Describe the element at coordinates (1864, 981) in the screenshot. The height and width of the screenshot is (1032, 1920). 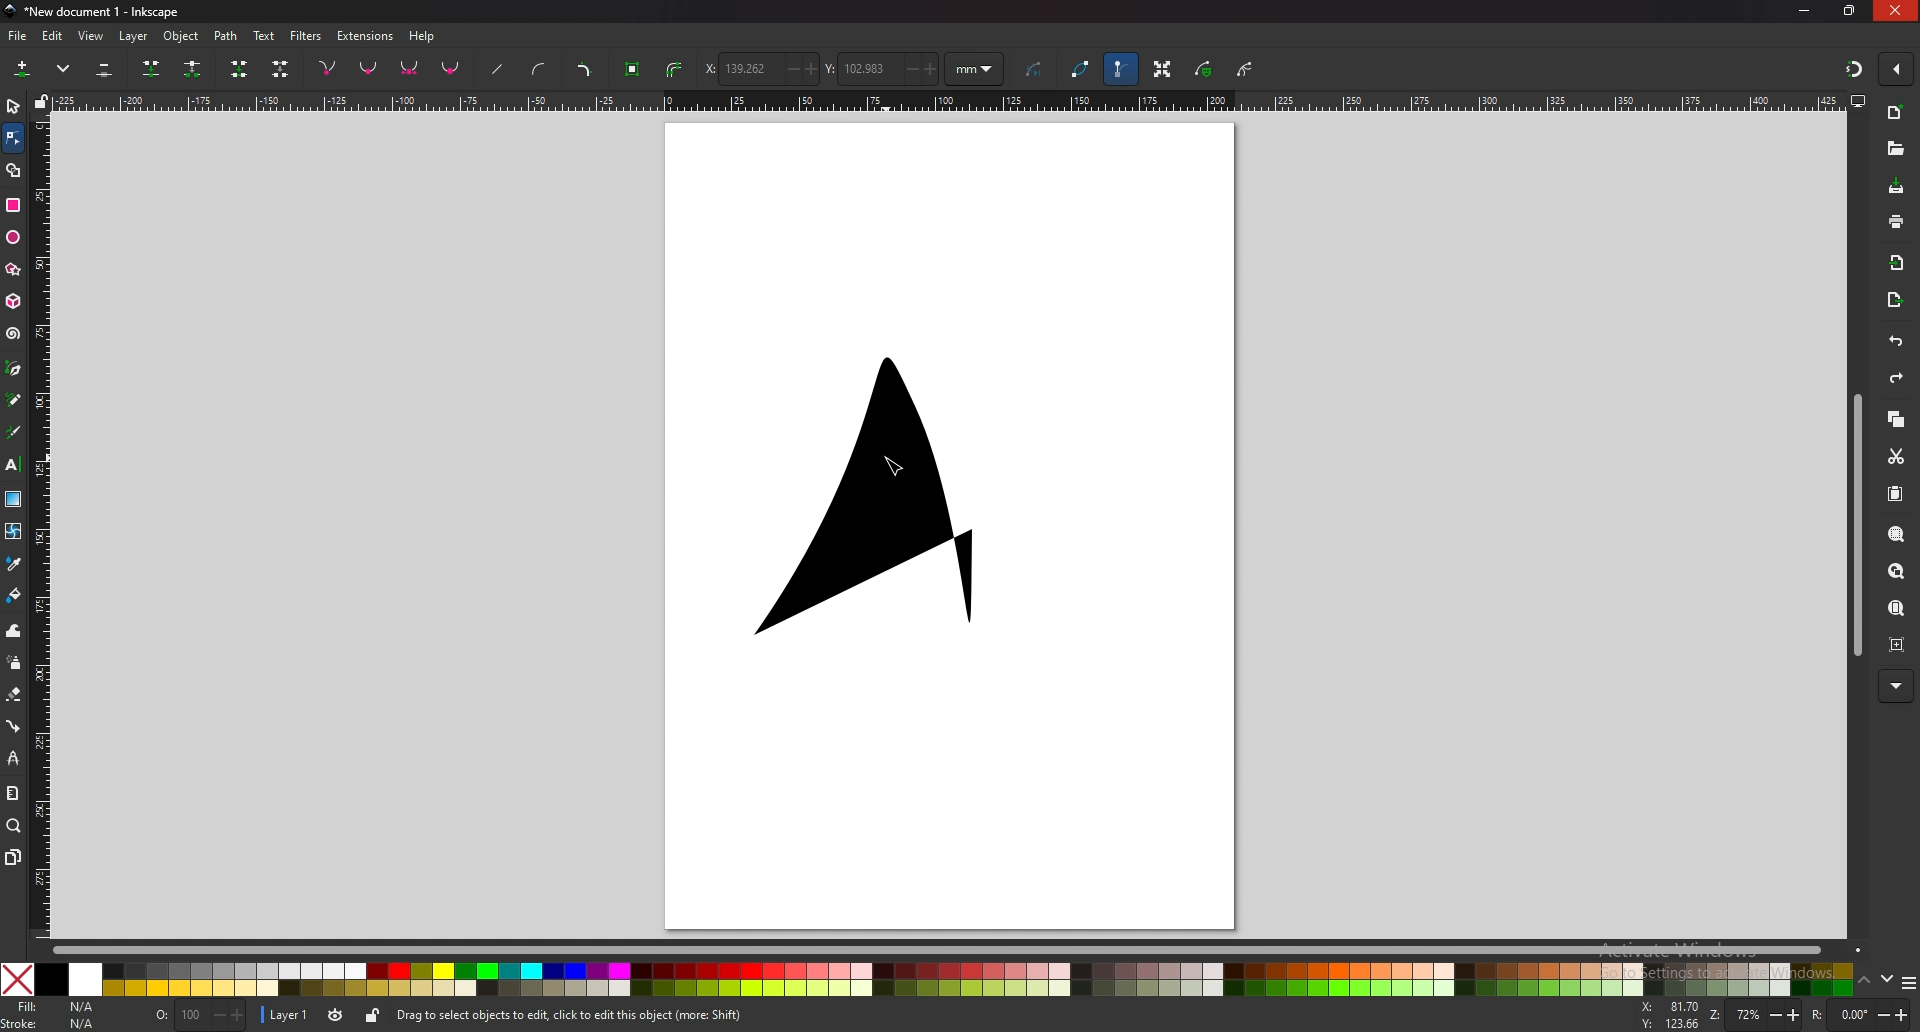
I see `up` at that location.